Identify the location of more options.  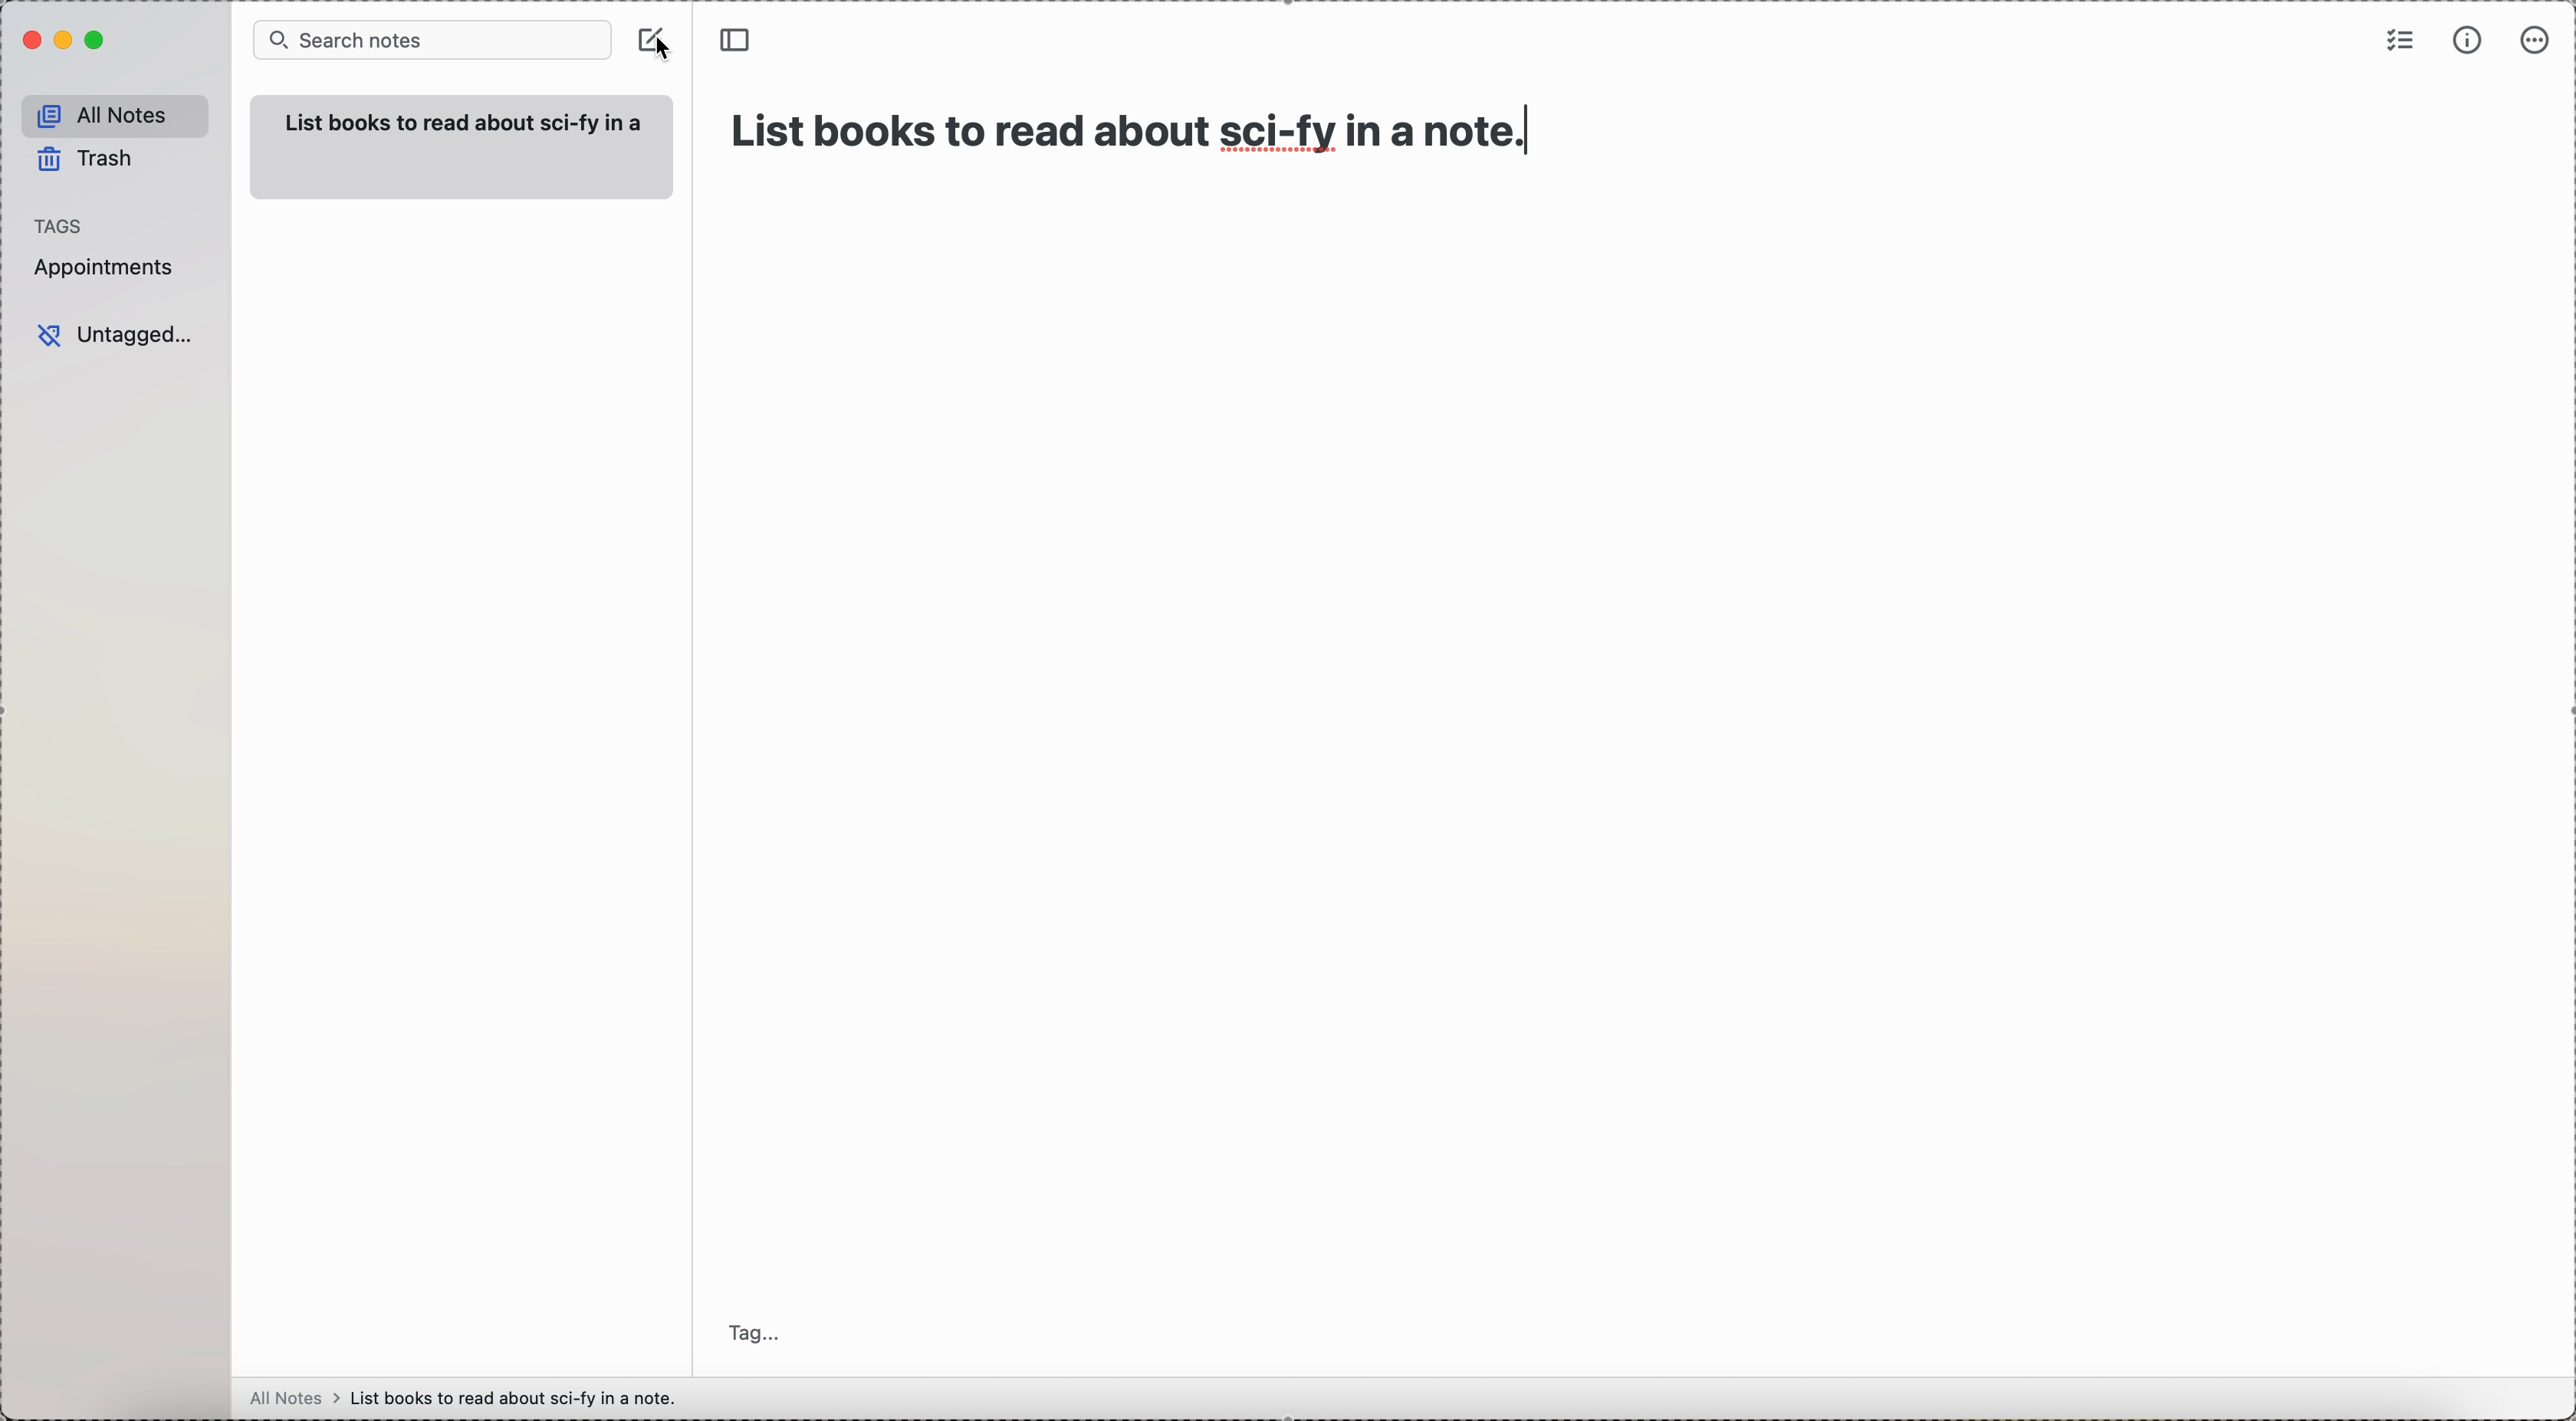
(2533, 42).